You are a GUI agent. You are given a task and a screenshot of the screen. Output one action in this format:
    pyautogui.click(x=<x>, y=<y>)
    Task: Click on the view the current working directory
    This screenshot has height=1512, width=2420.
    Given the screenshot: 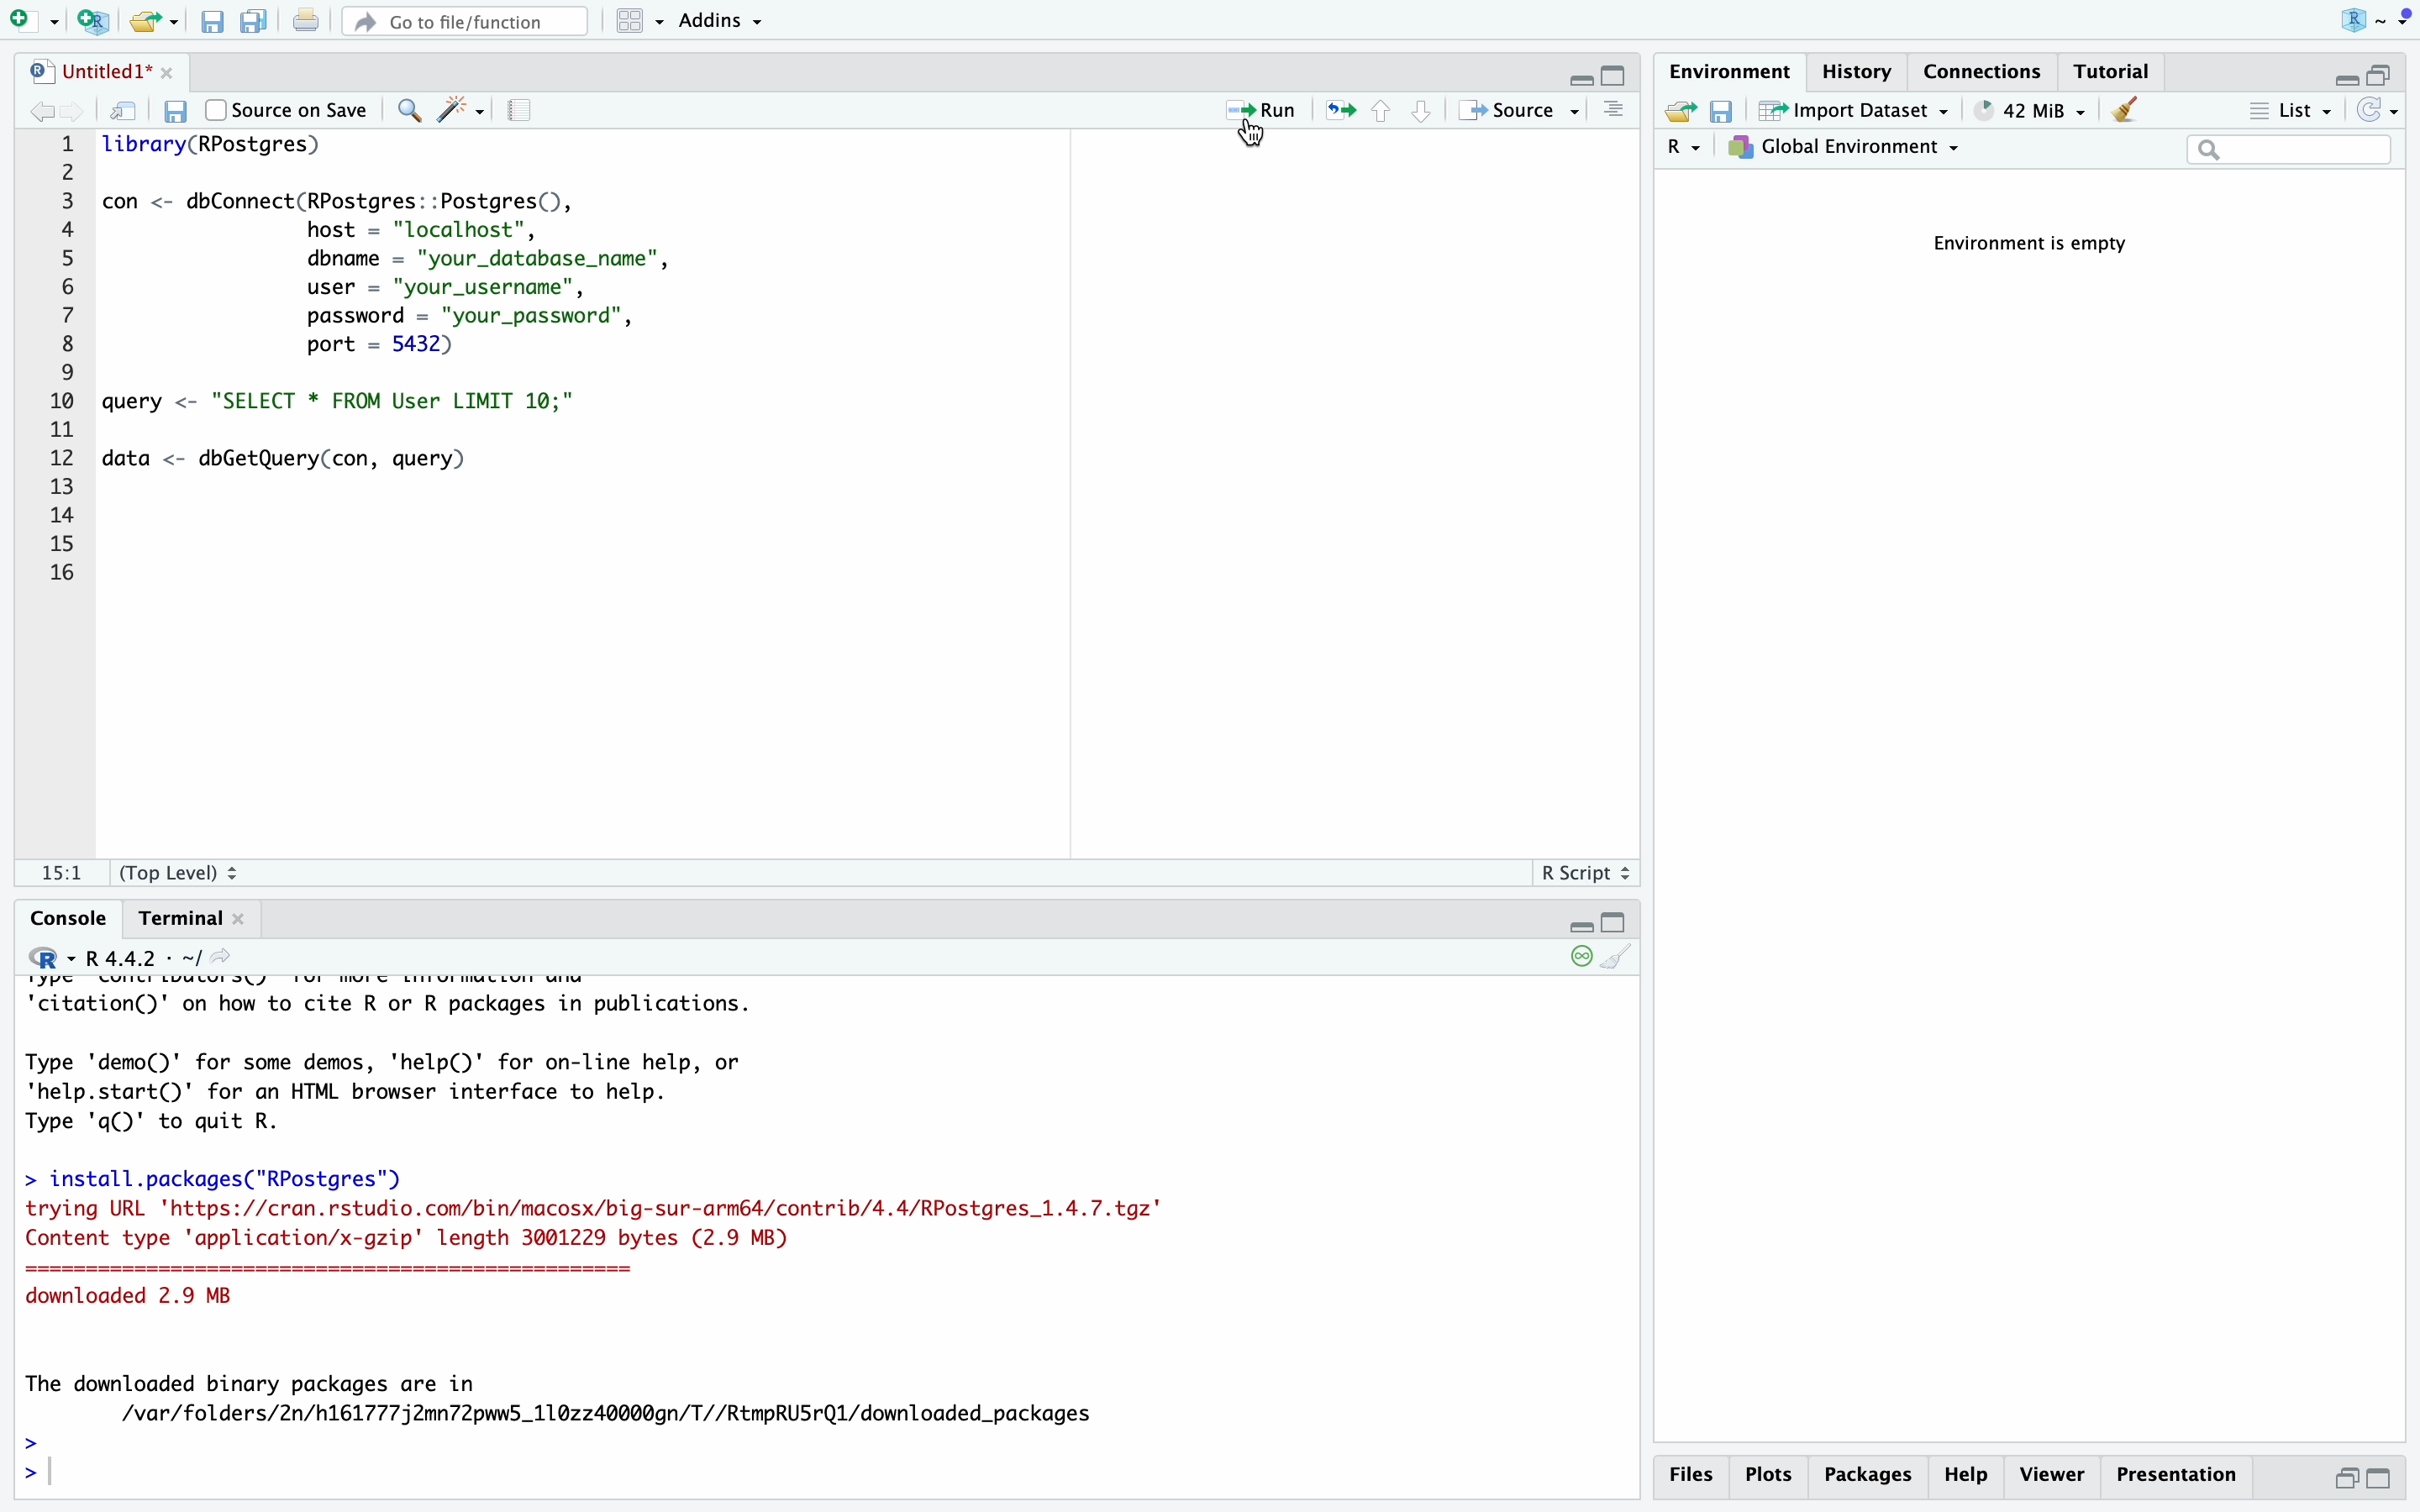 What is the action you would take?
    pyautogui.click(x=246, y=959)
    